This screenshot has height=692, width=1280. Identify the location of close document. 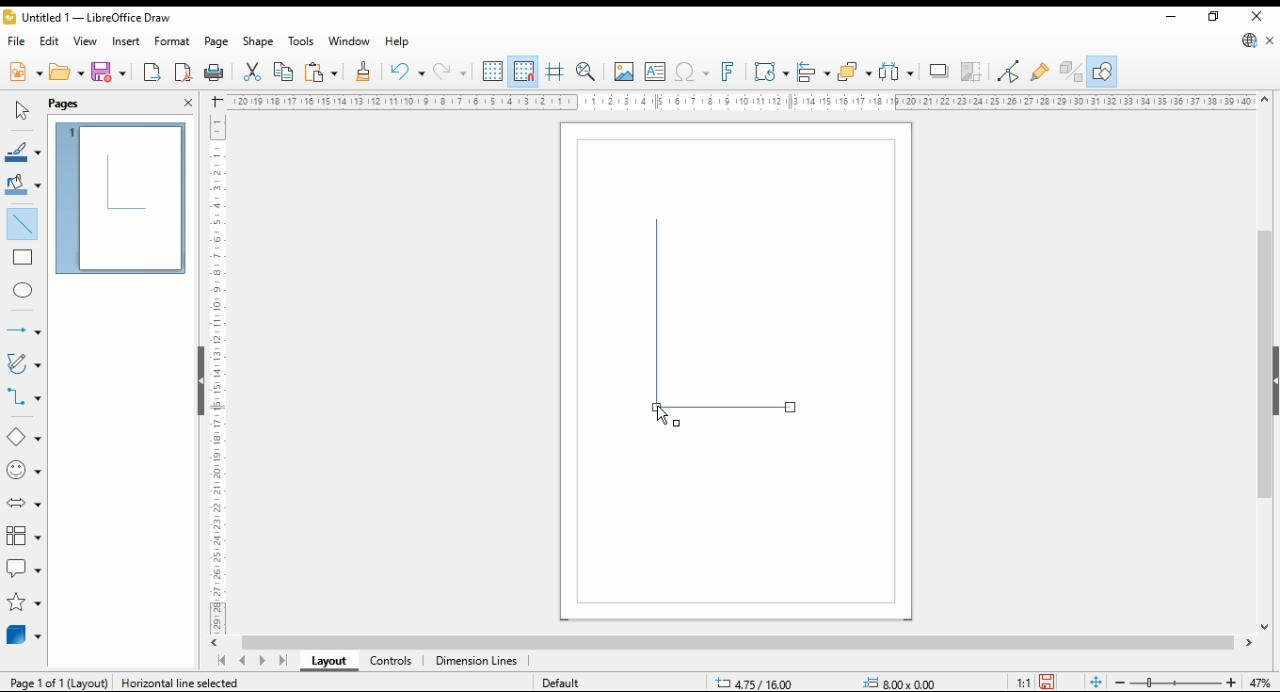
(1271, 42).